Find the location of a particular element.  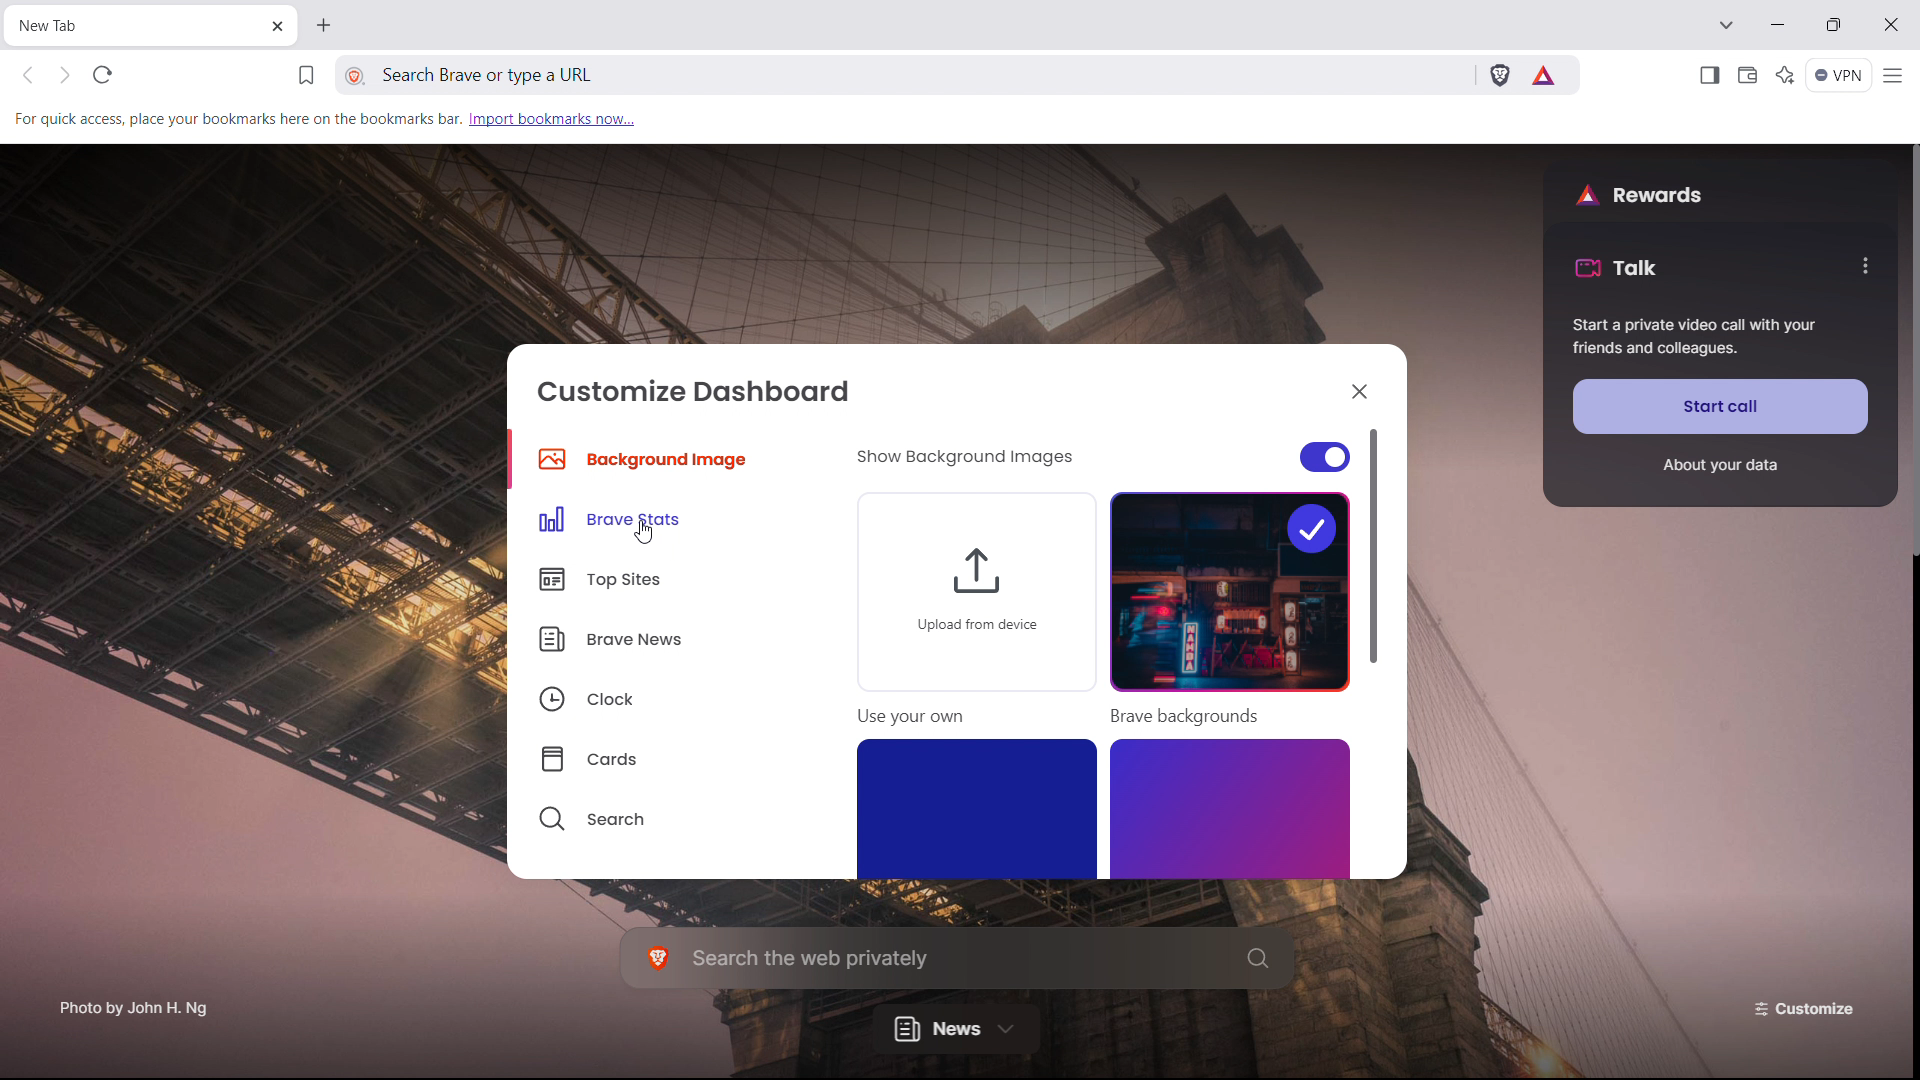

reload this page is located at coordinates (103, 74).